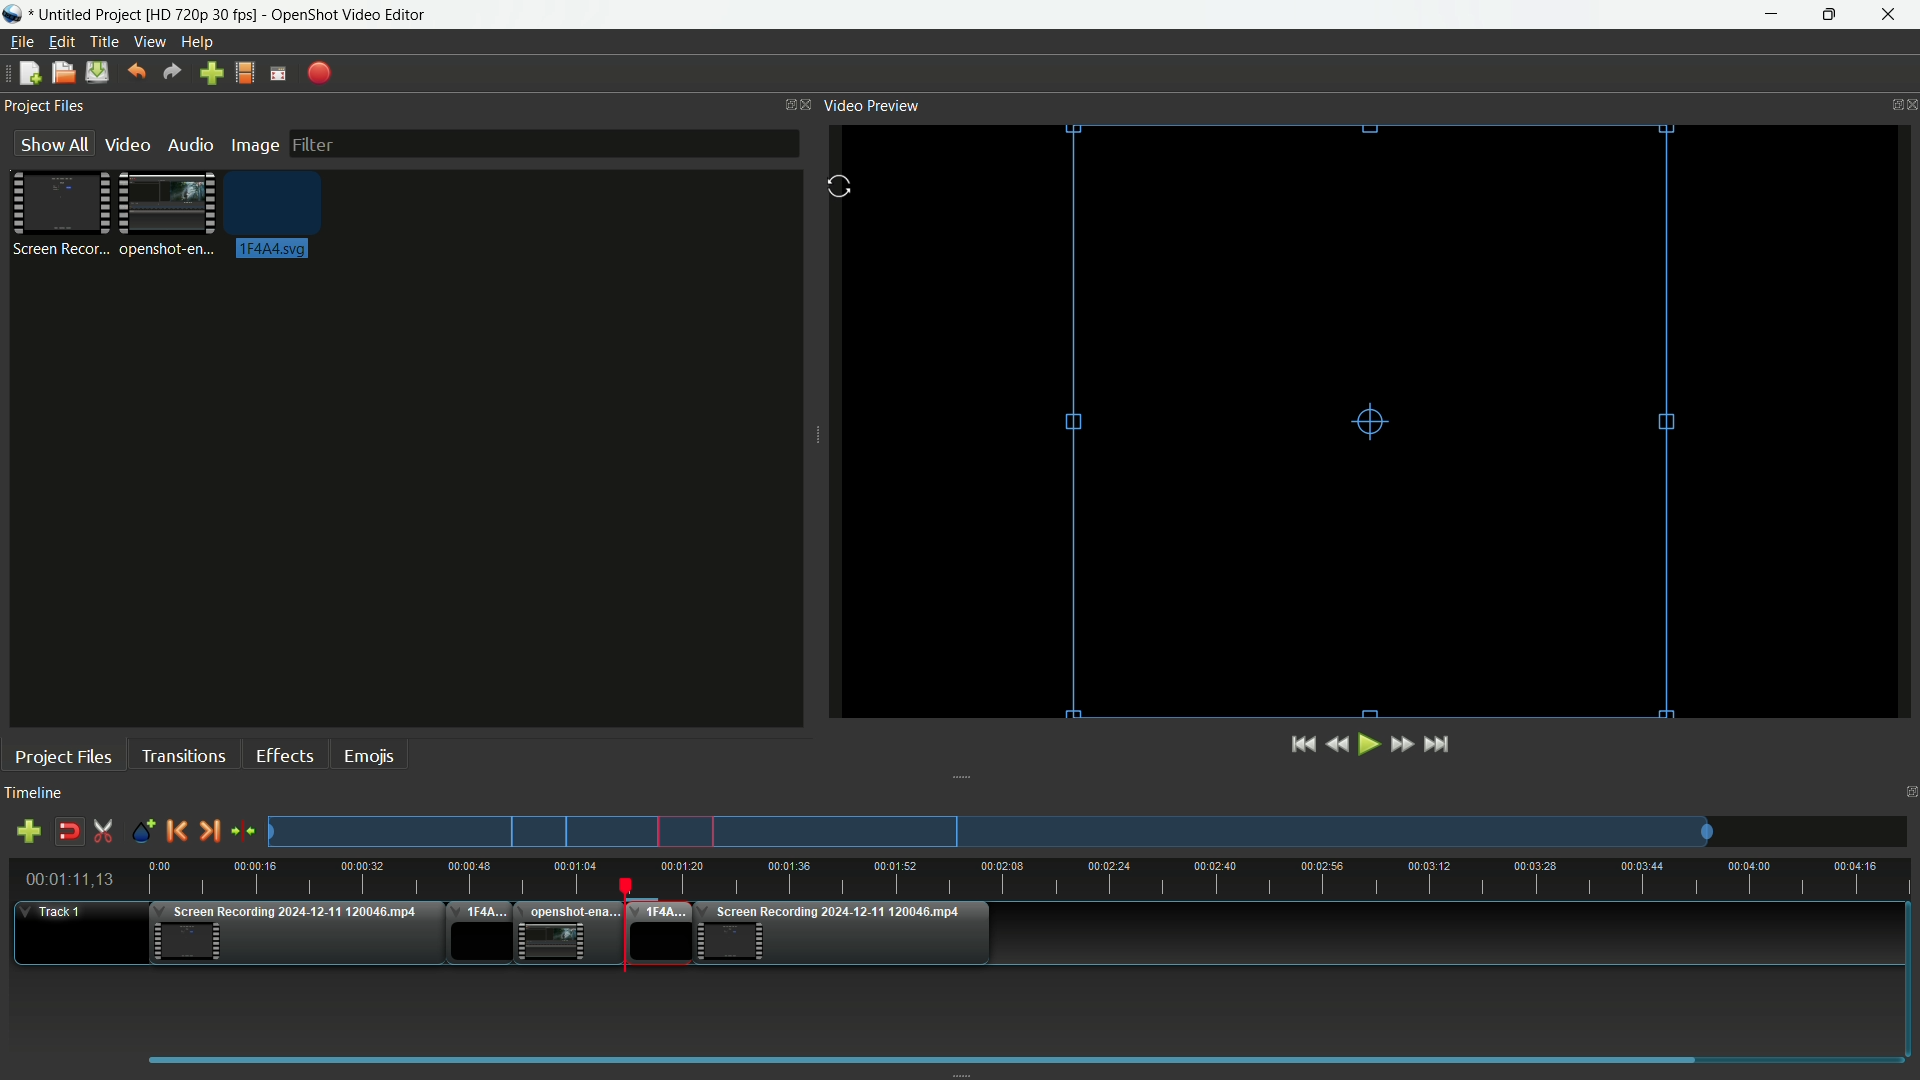 Image resolution: width=1920 pixels, height=1080 pixels. What do you see at coordinates (1829, 15) in the screenshot?
I see `maximize` at bounding box center [1829, 15].